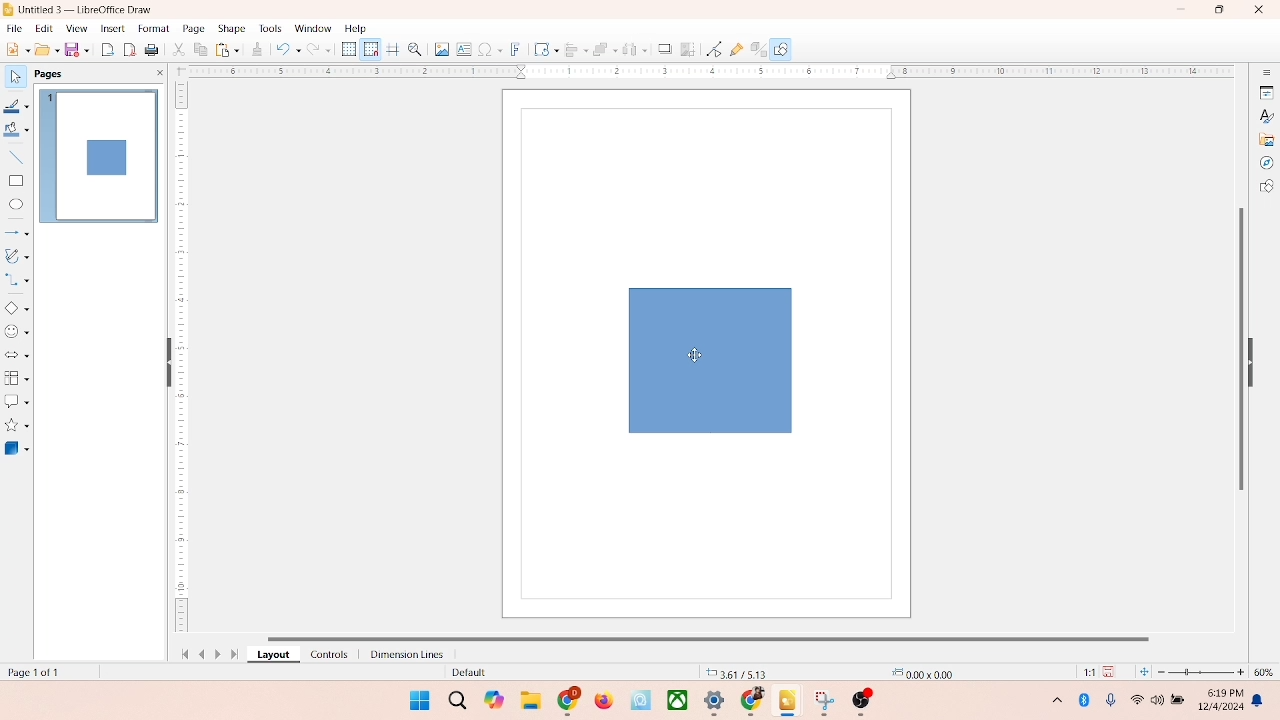 The width and height of the screenshot is (1280, 720). What do you see at coordinates (402, 654) in the screenshot?
I see `dimension lines` at bounding box center [402, 654].